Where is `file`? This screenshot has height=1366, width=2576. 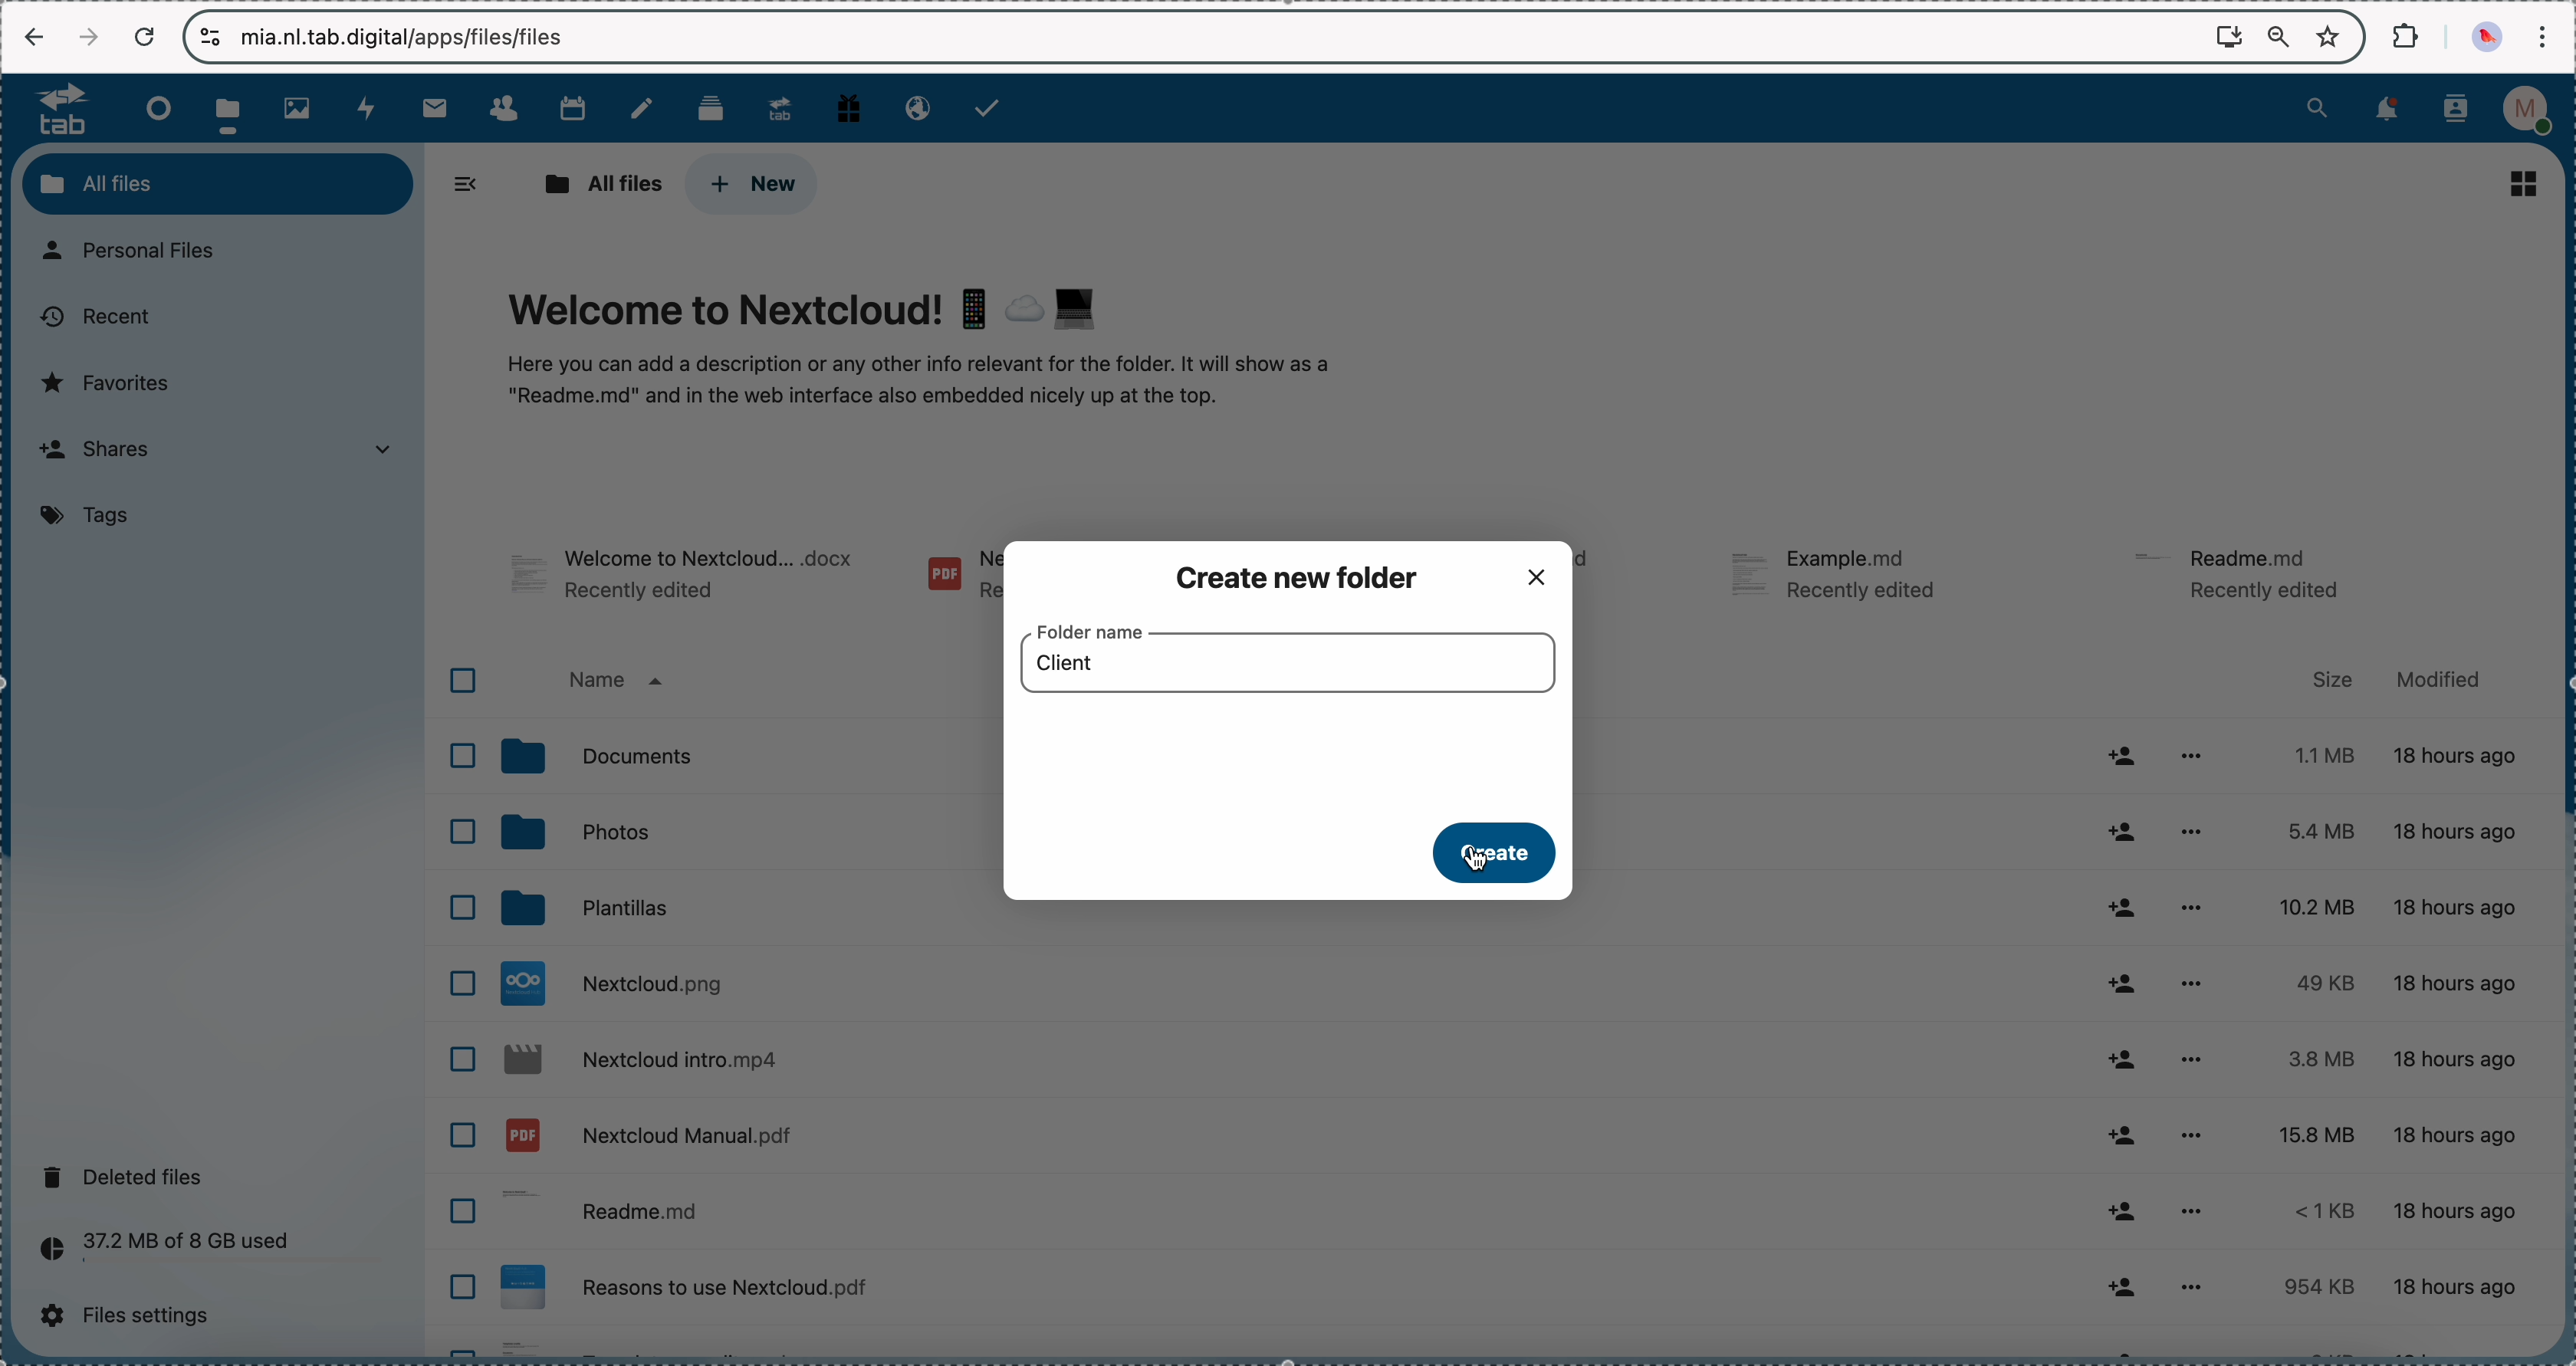 file is located at coordinates (1279, 1291).